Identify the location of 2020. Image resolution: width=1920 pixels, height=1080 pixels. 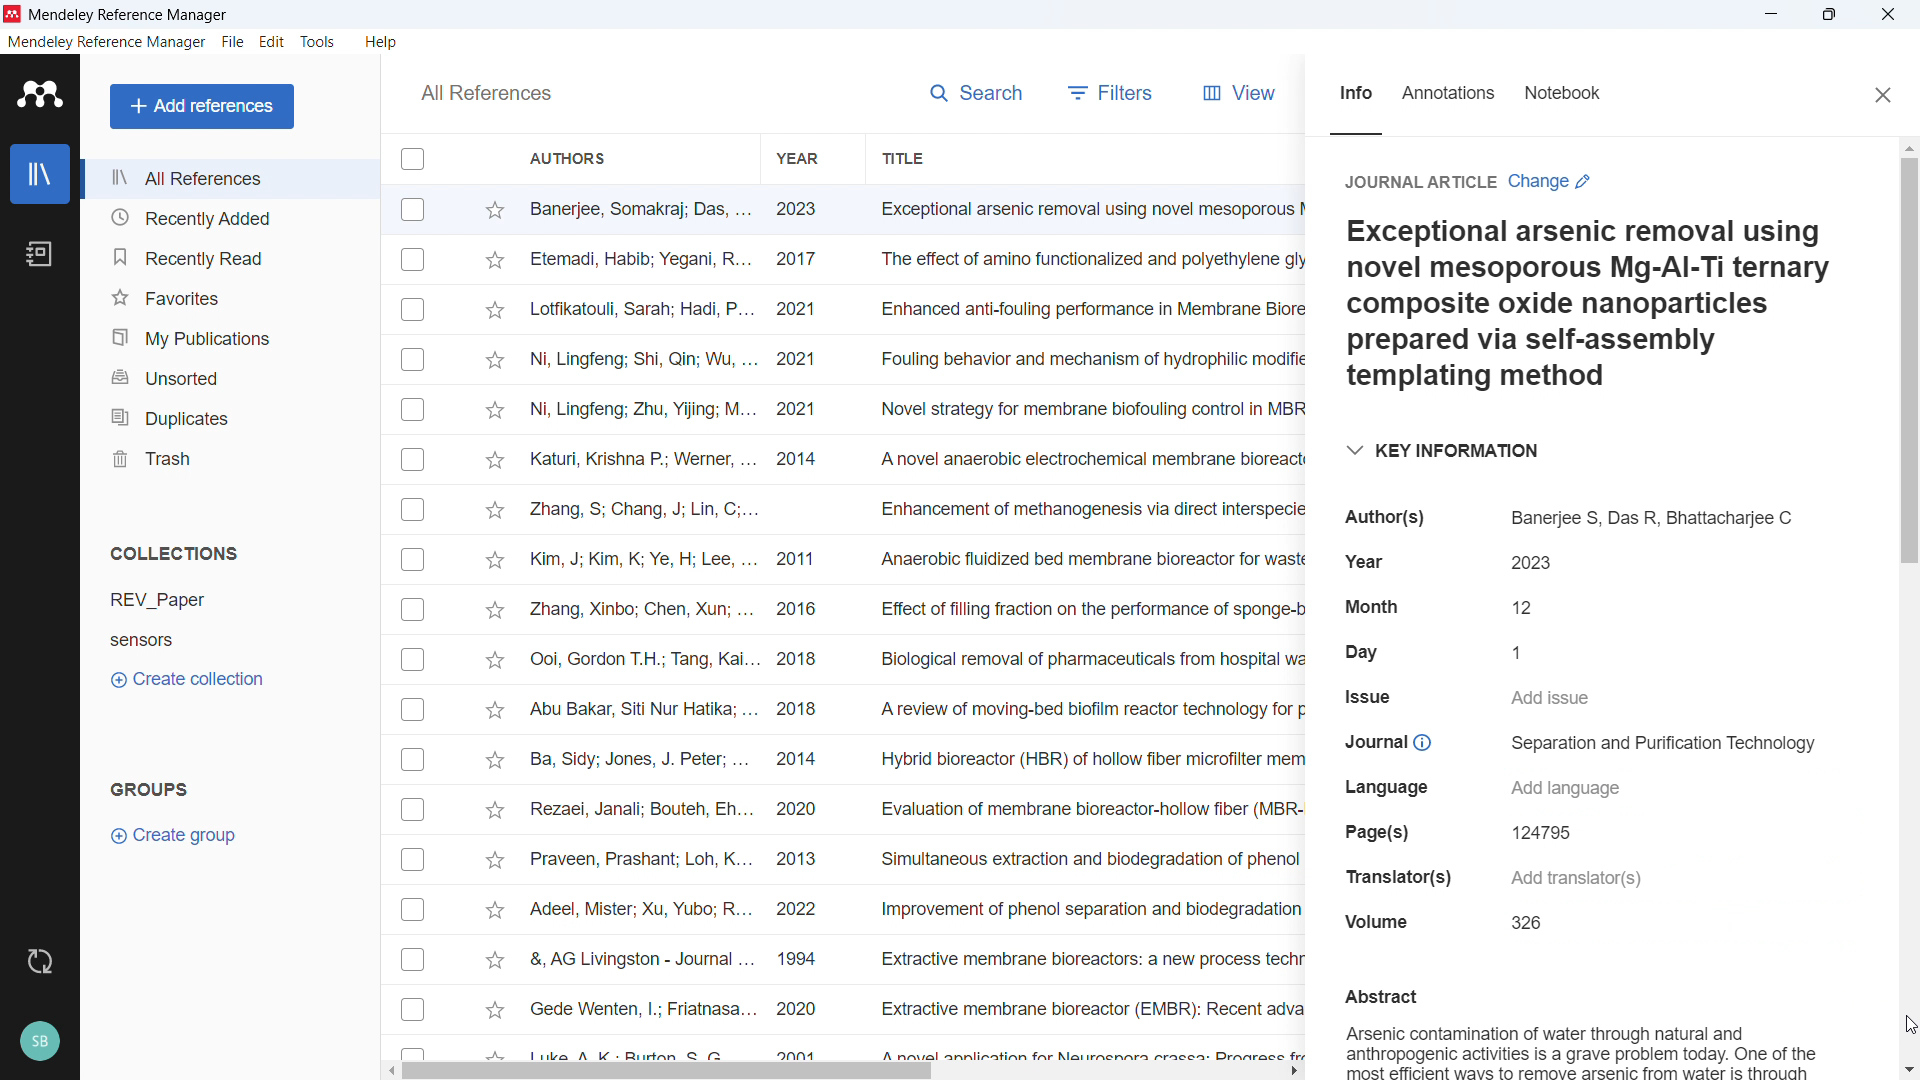
(803, 812).